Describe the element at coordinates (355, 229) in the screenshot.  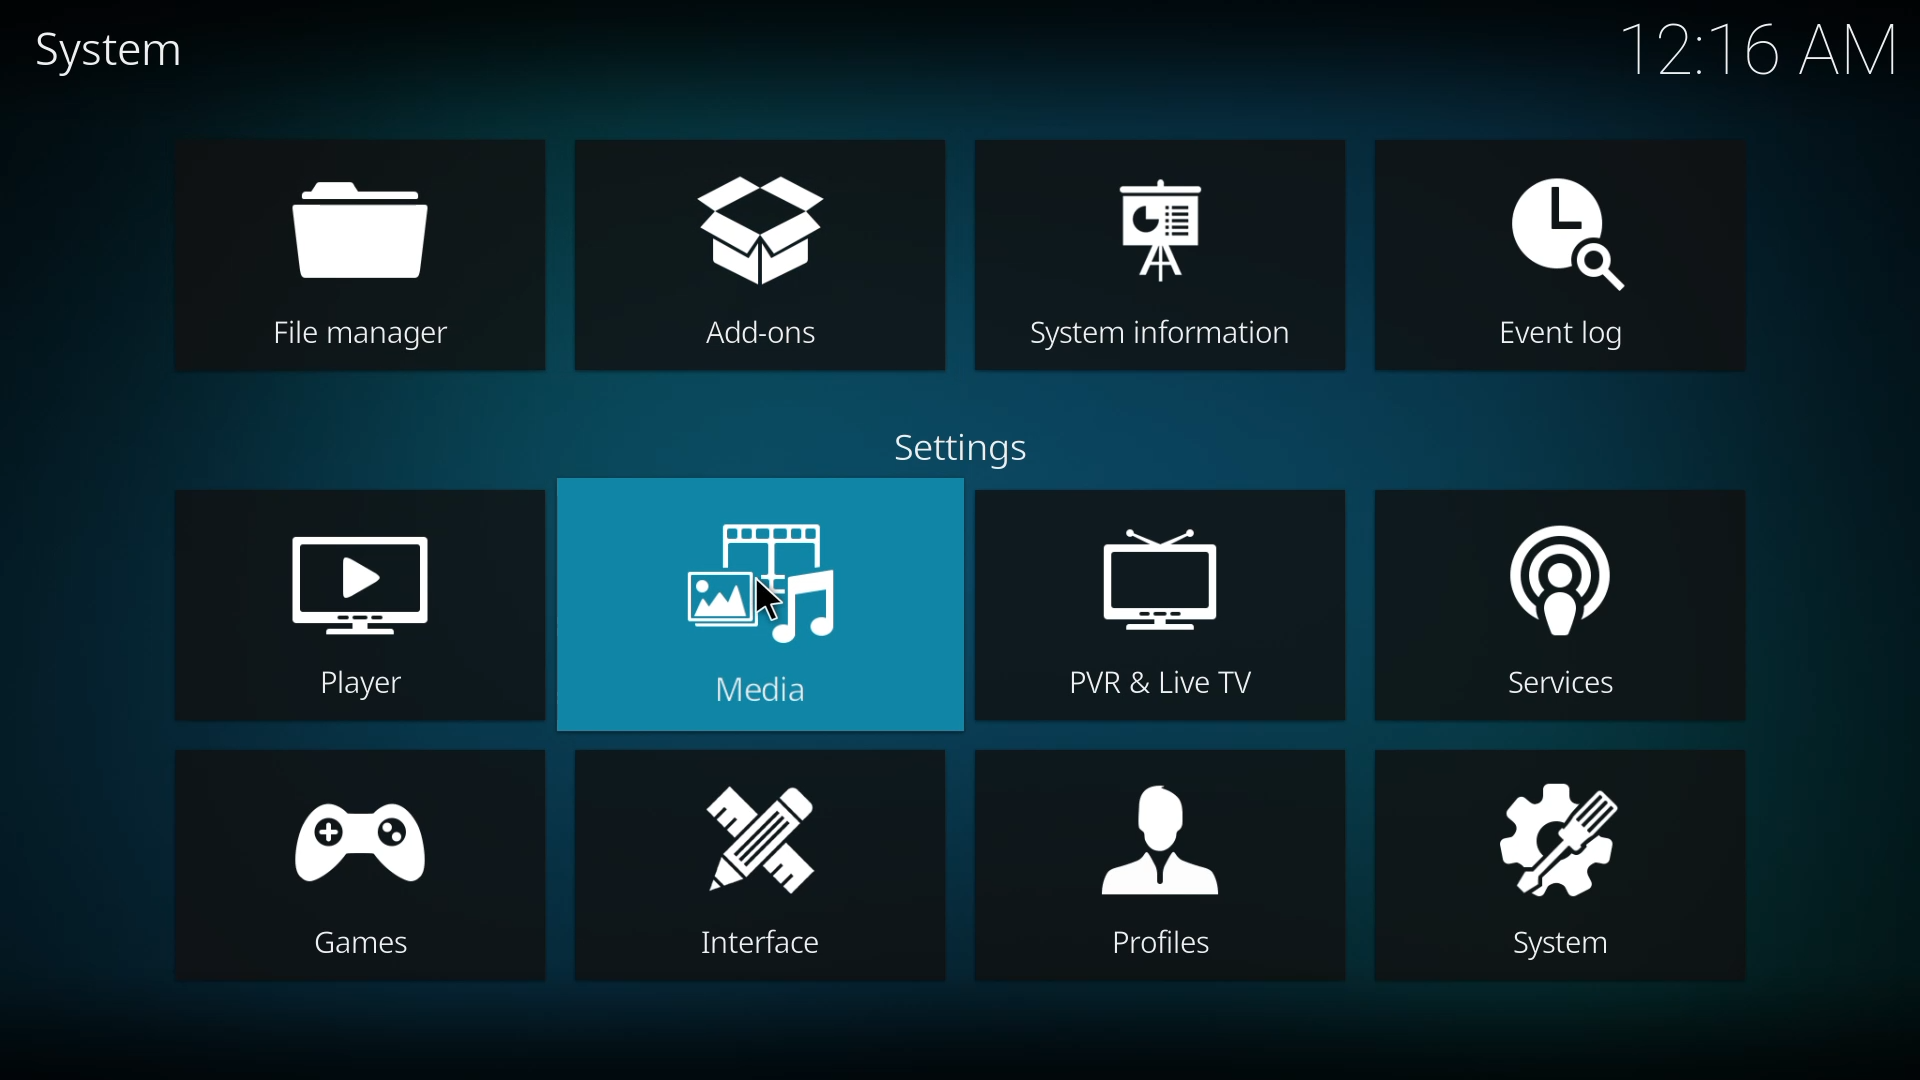
I see `file manager` at that location.